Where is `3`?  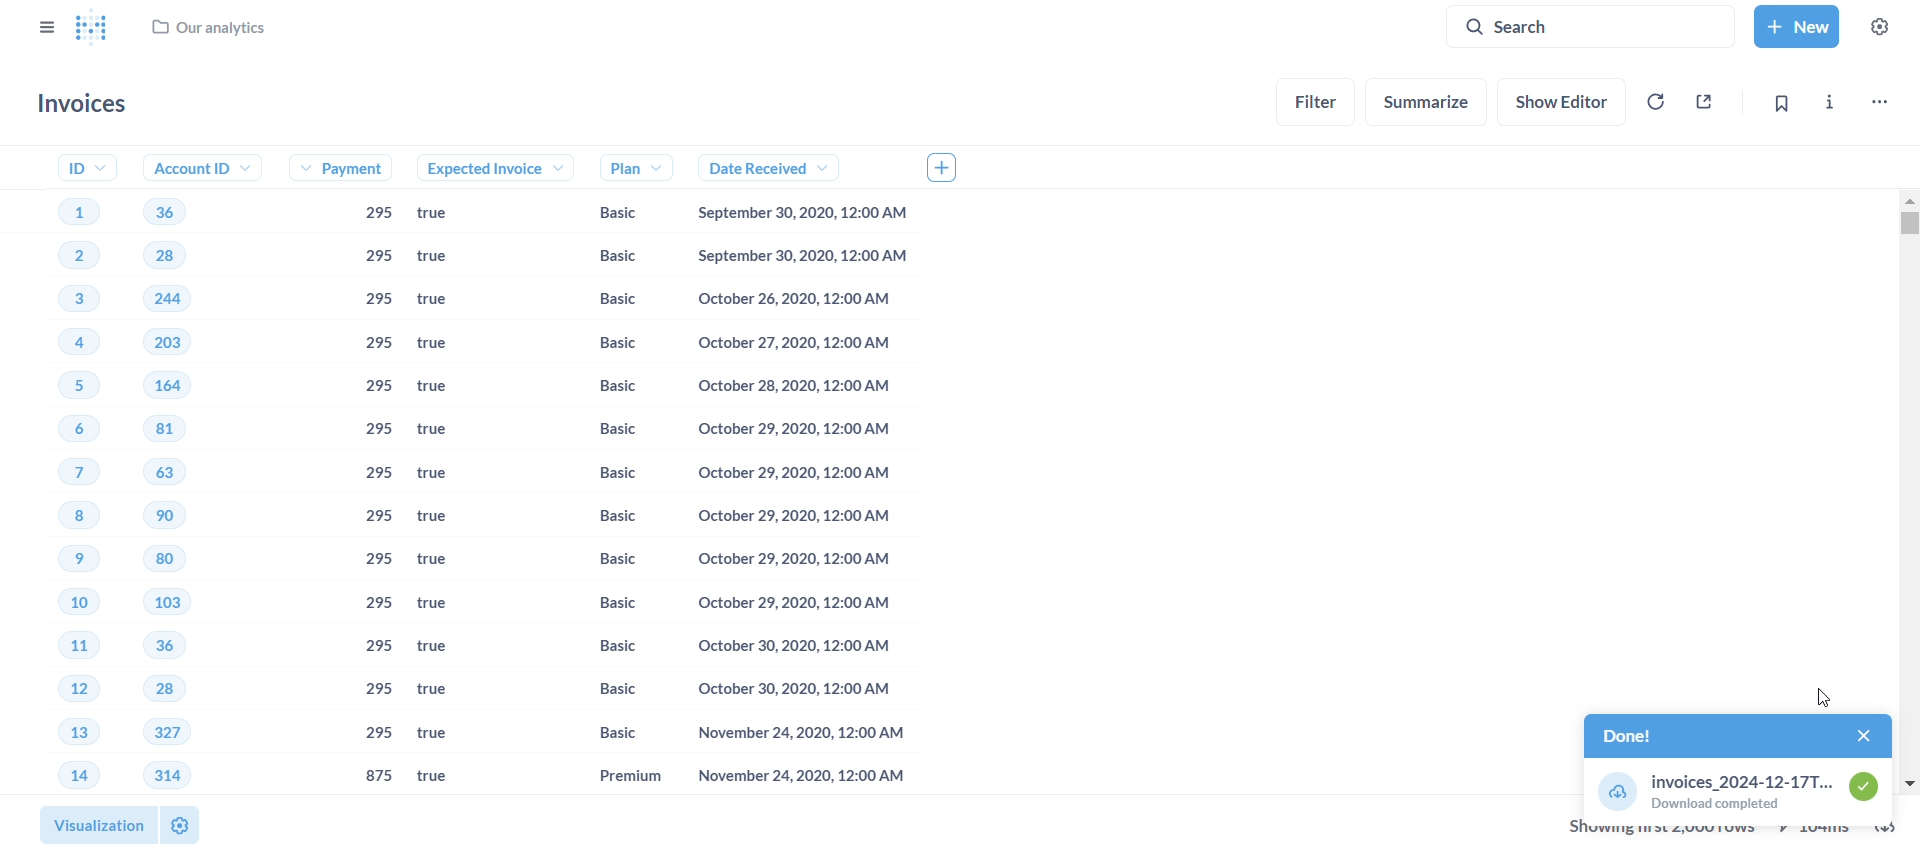 3 is located at coordinates (64, 301).